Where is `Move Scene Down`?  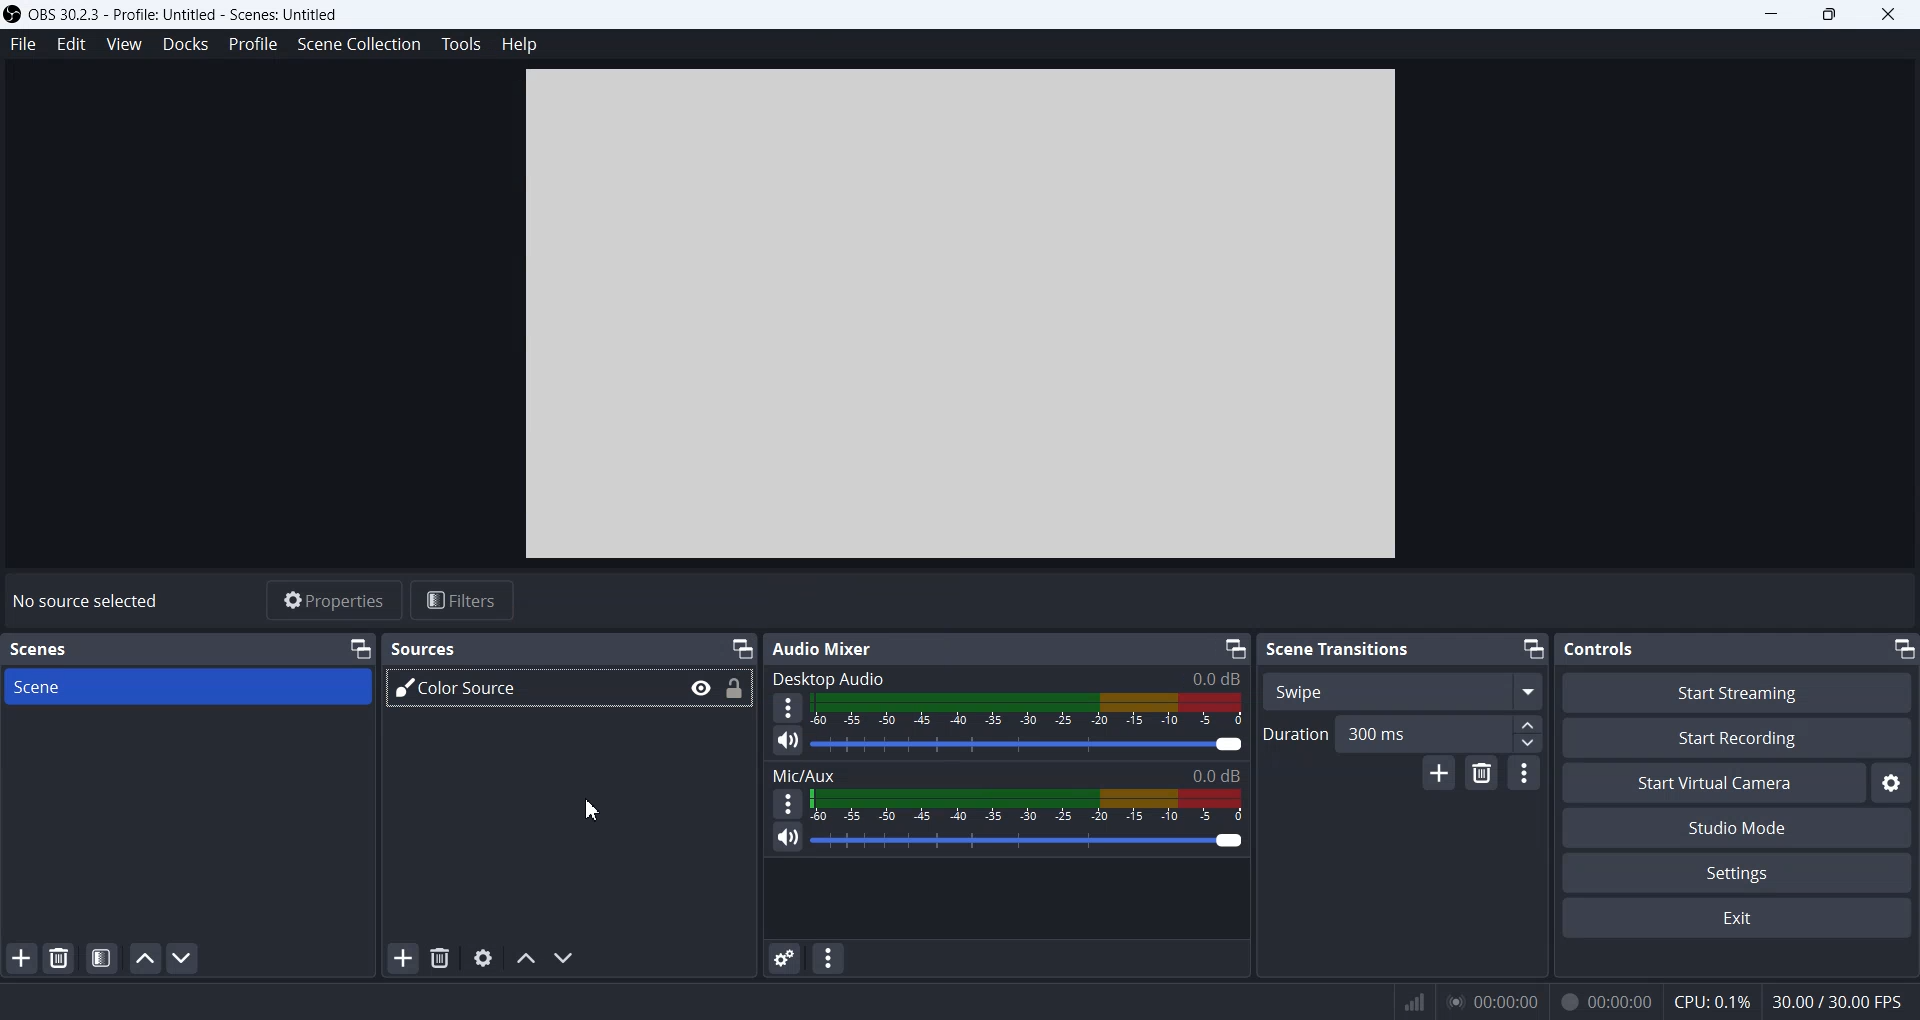
Move Scene Down is located at coordinates (186, 957).